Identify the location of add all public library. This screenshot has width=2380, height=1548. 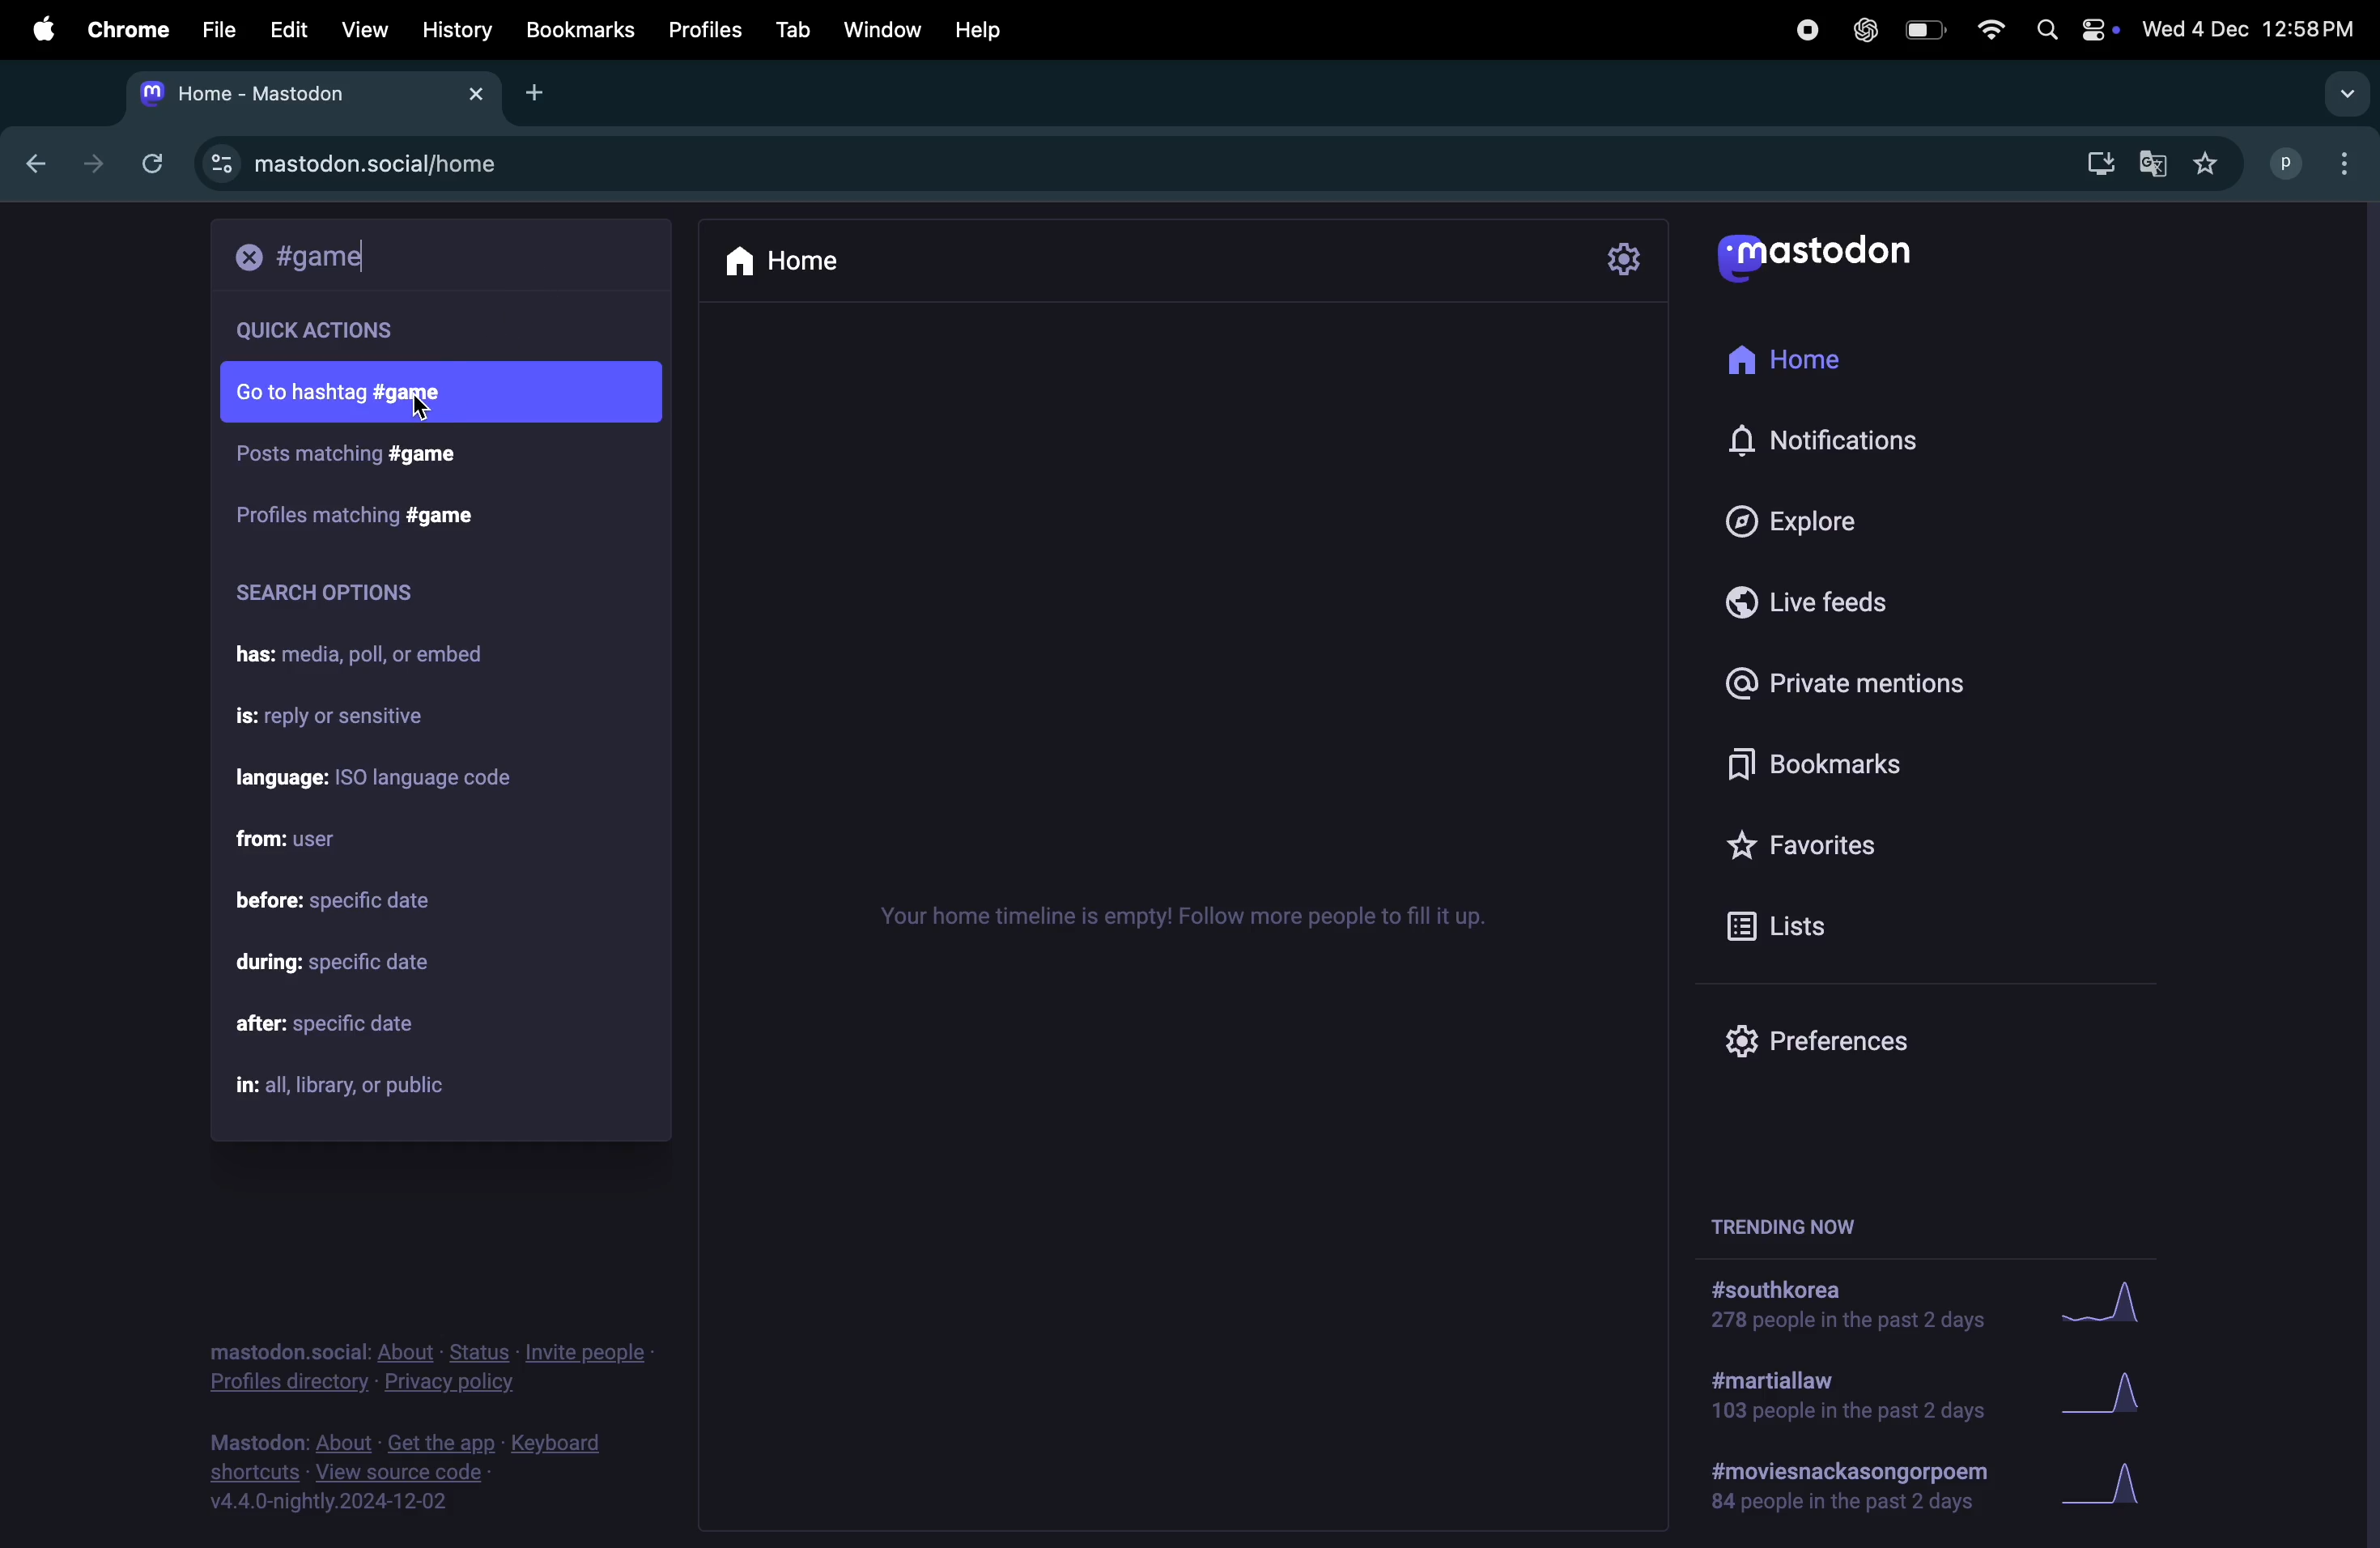
(359, 1087).